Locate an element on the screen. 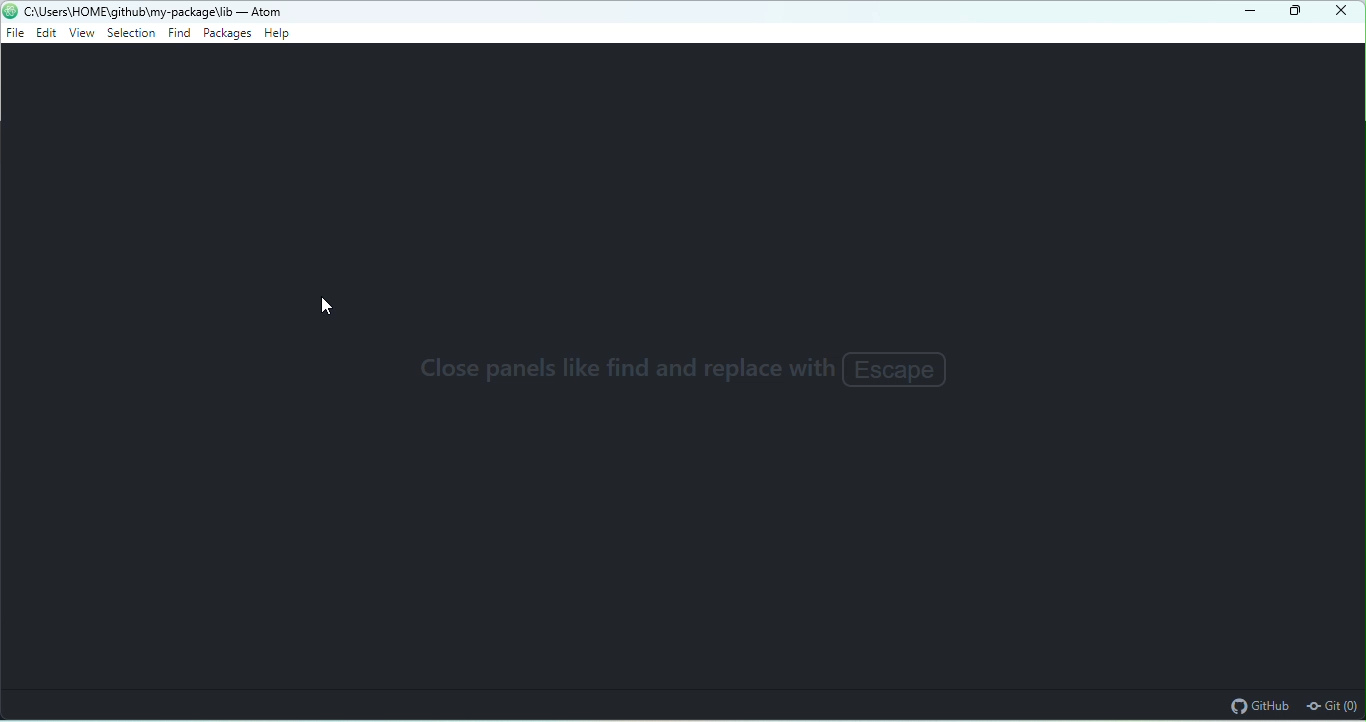  view is located at coordinates (79, 33).